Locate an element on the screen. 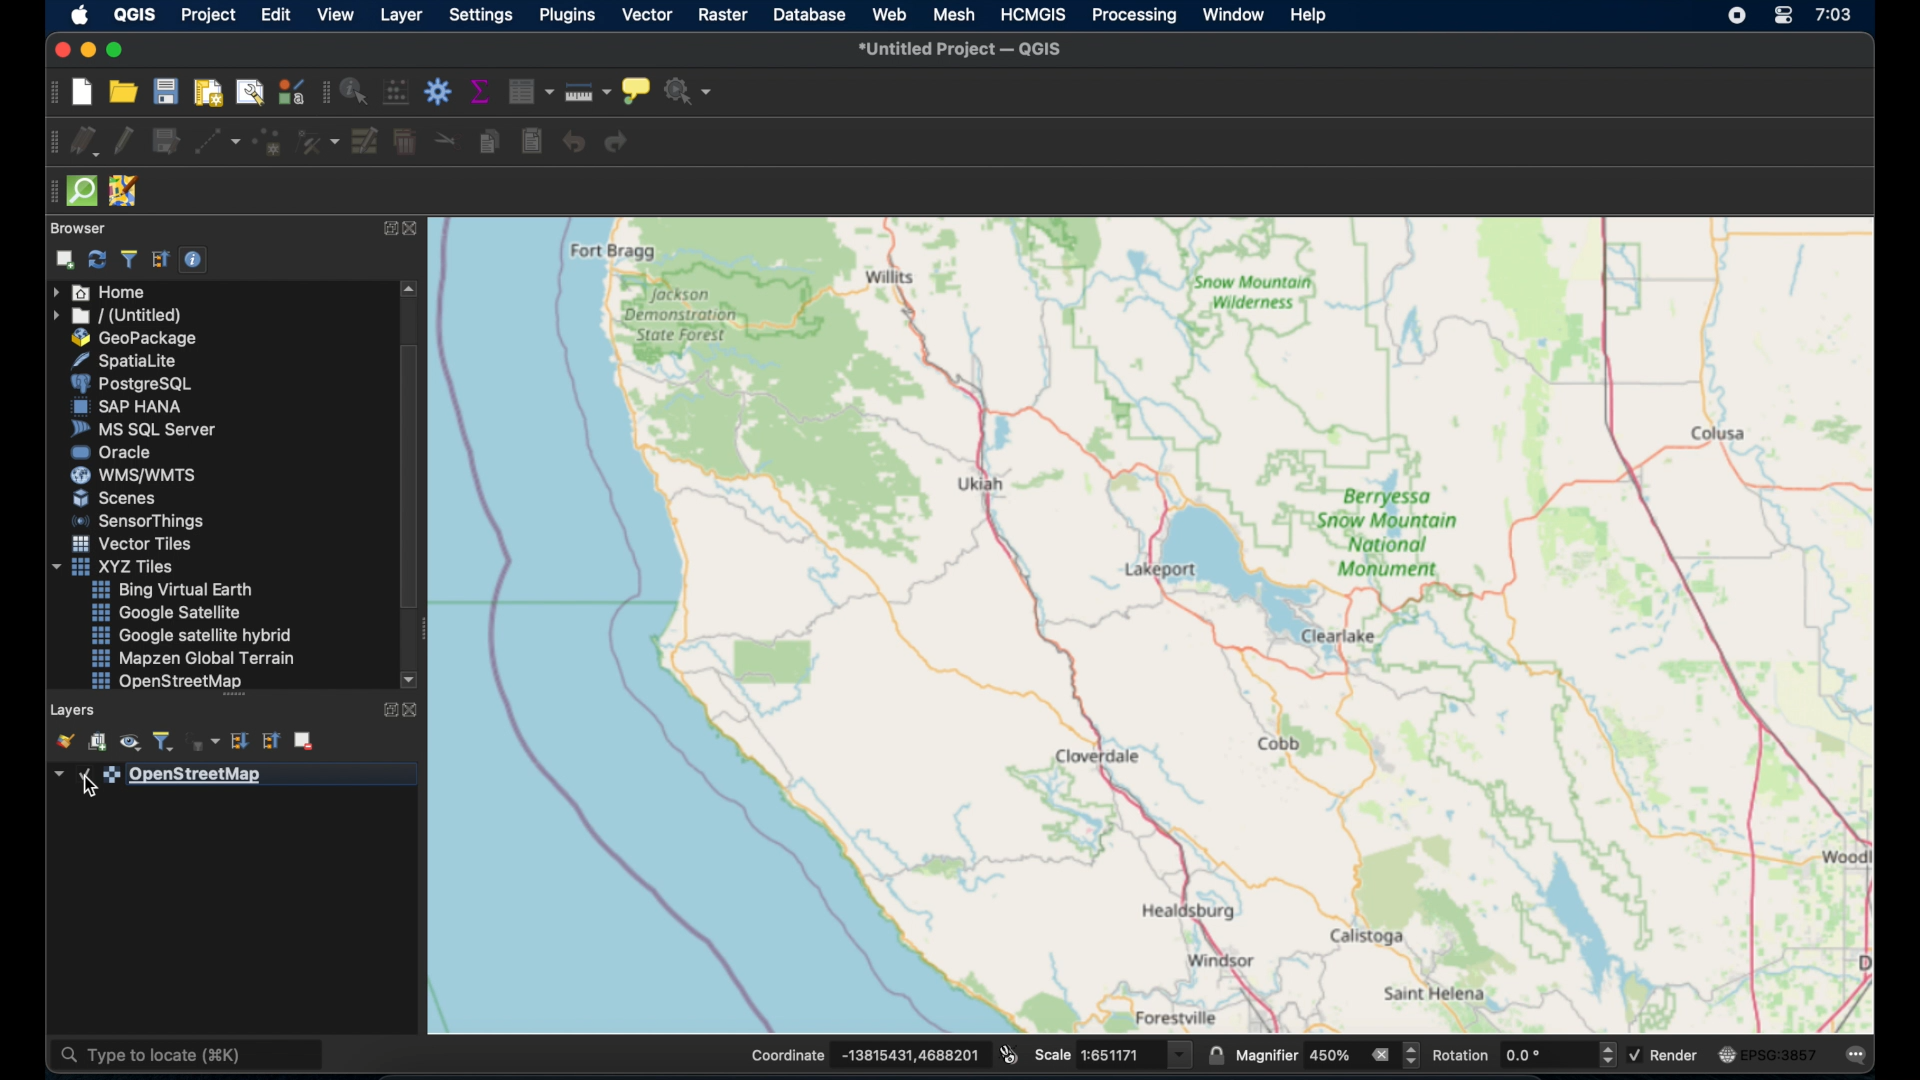  modify attributes is located at coordinates (366, 143).